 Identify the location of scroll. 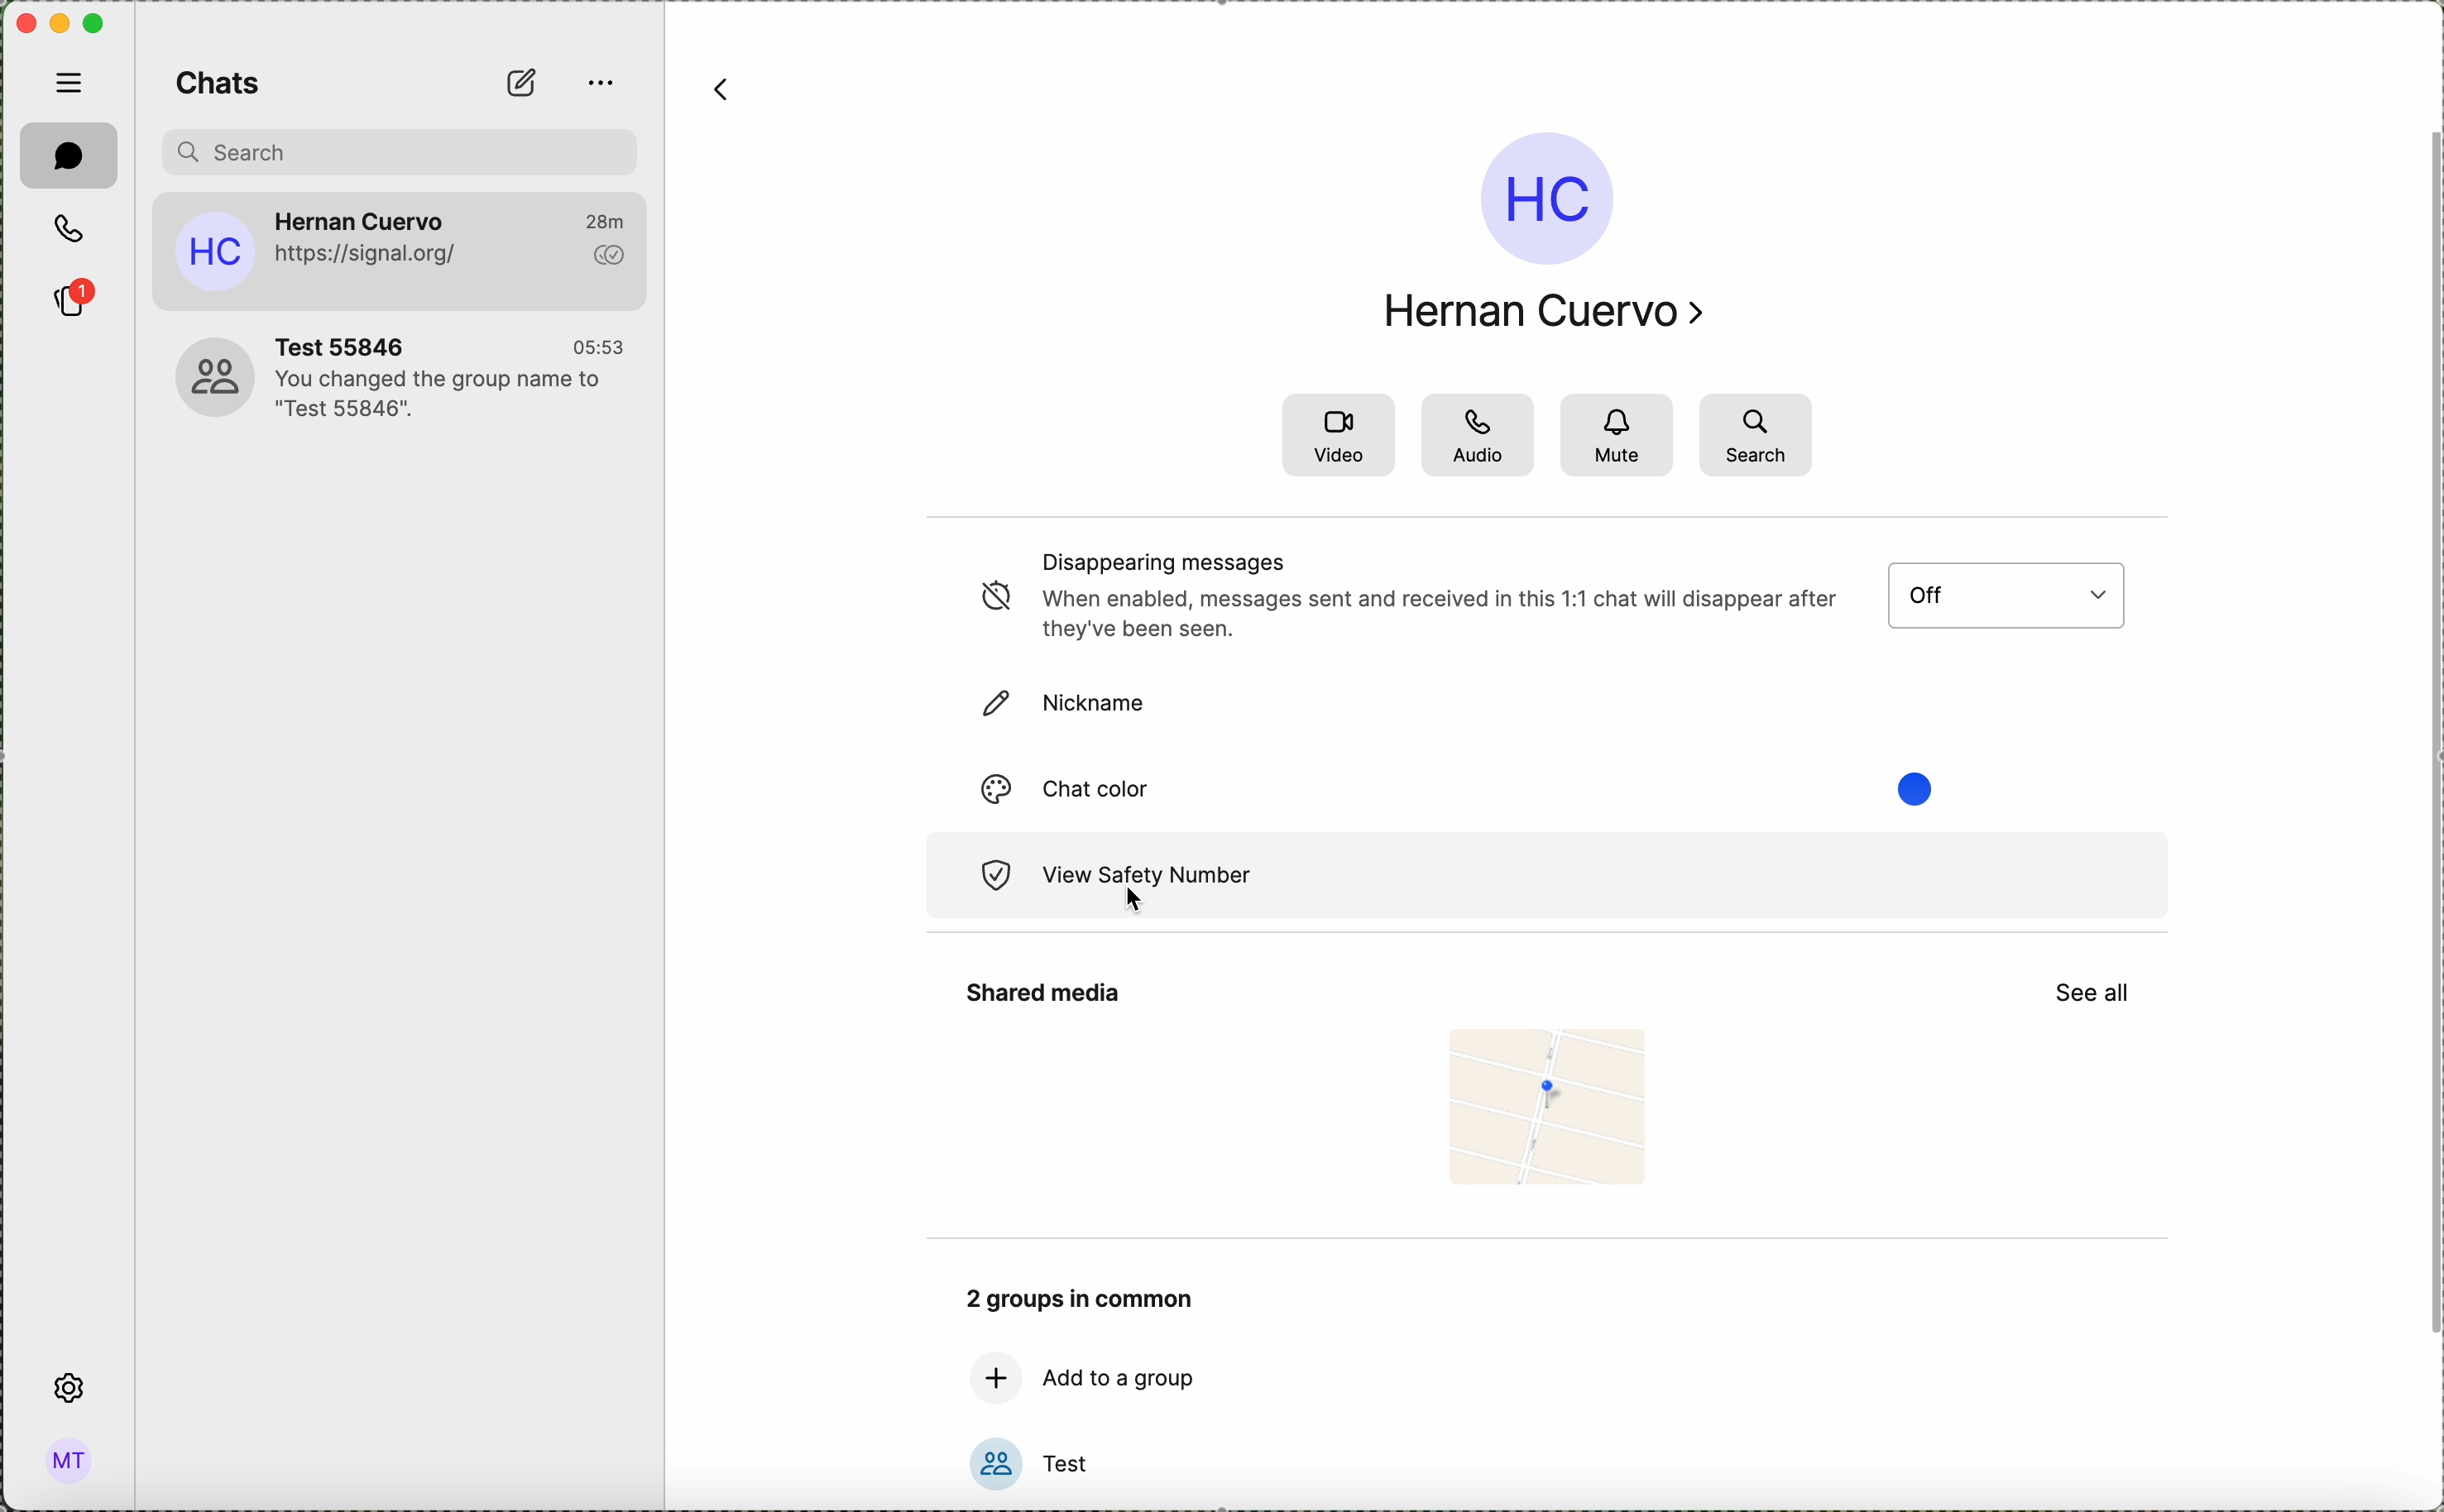
(2429, 748).